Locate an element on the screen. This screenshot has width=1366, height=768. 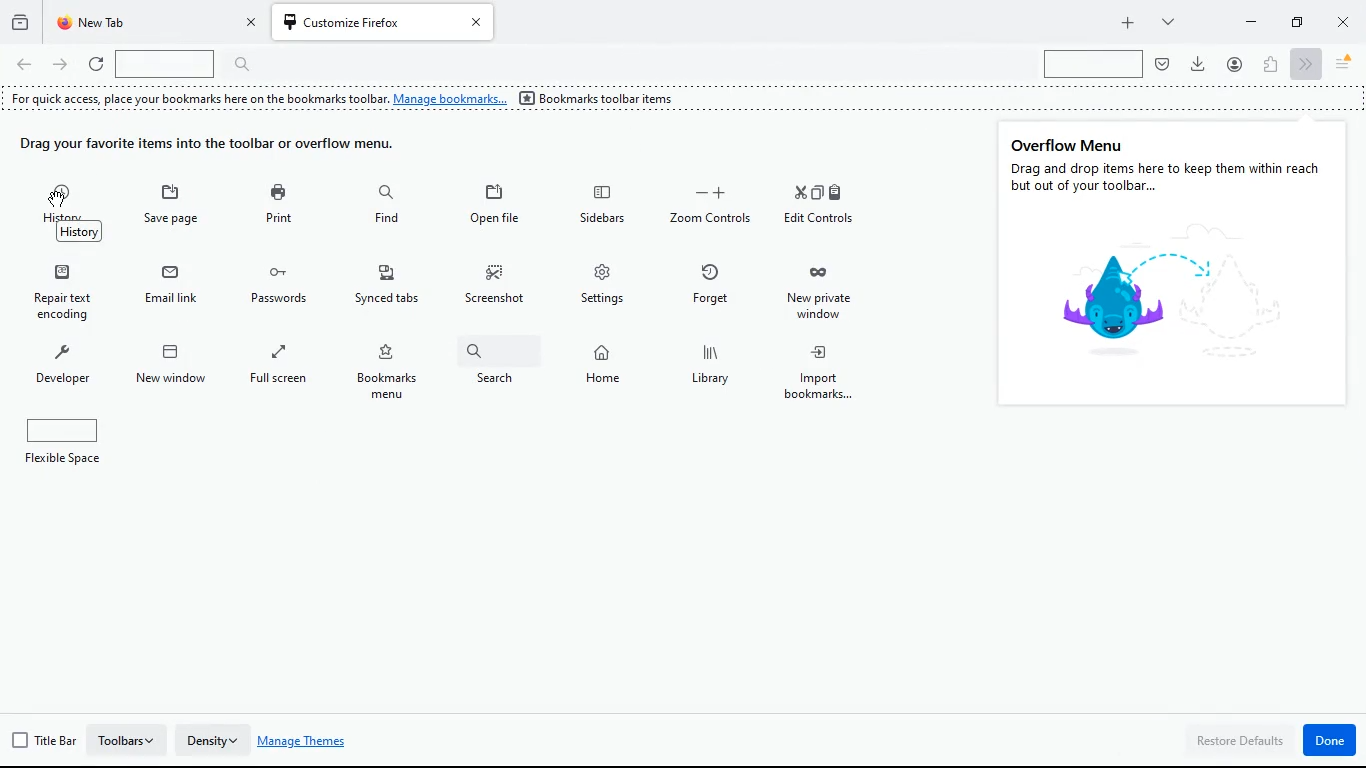
print is located at coordinates (279, 207).